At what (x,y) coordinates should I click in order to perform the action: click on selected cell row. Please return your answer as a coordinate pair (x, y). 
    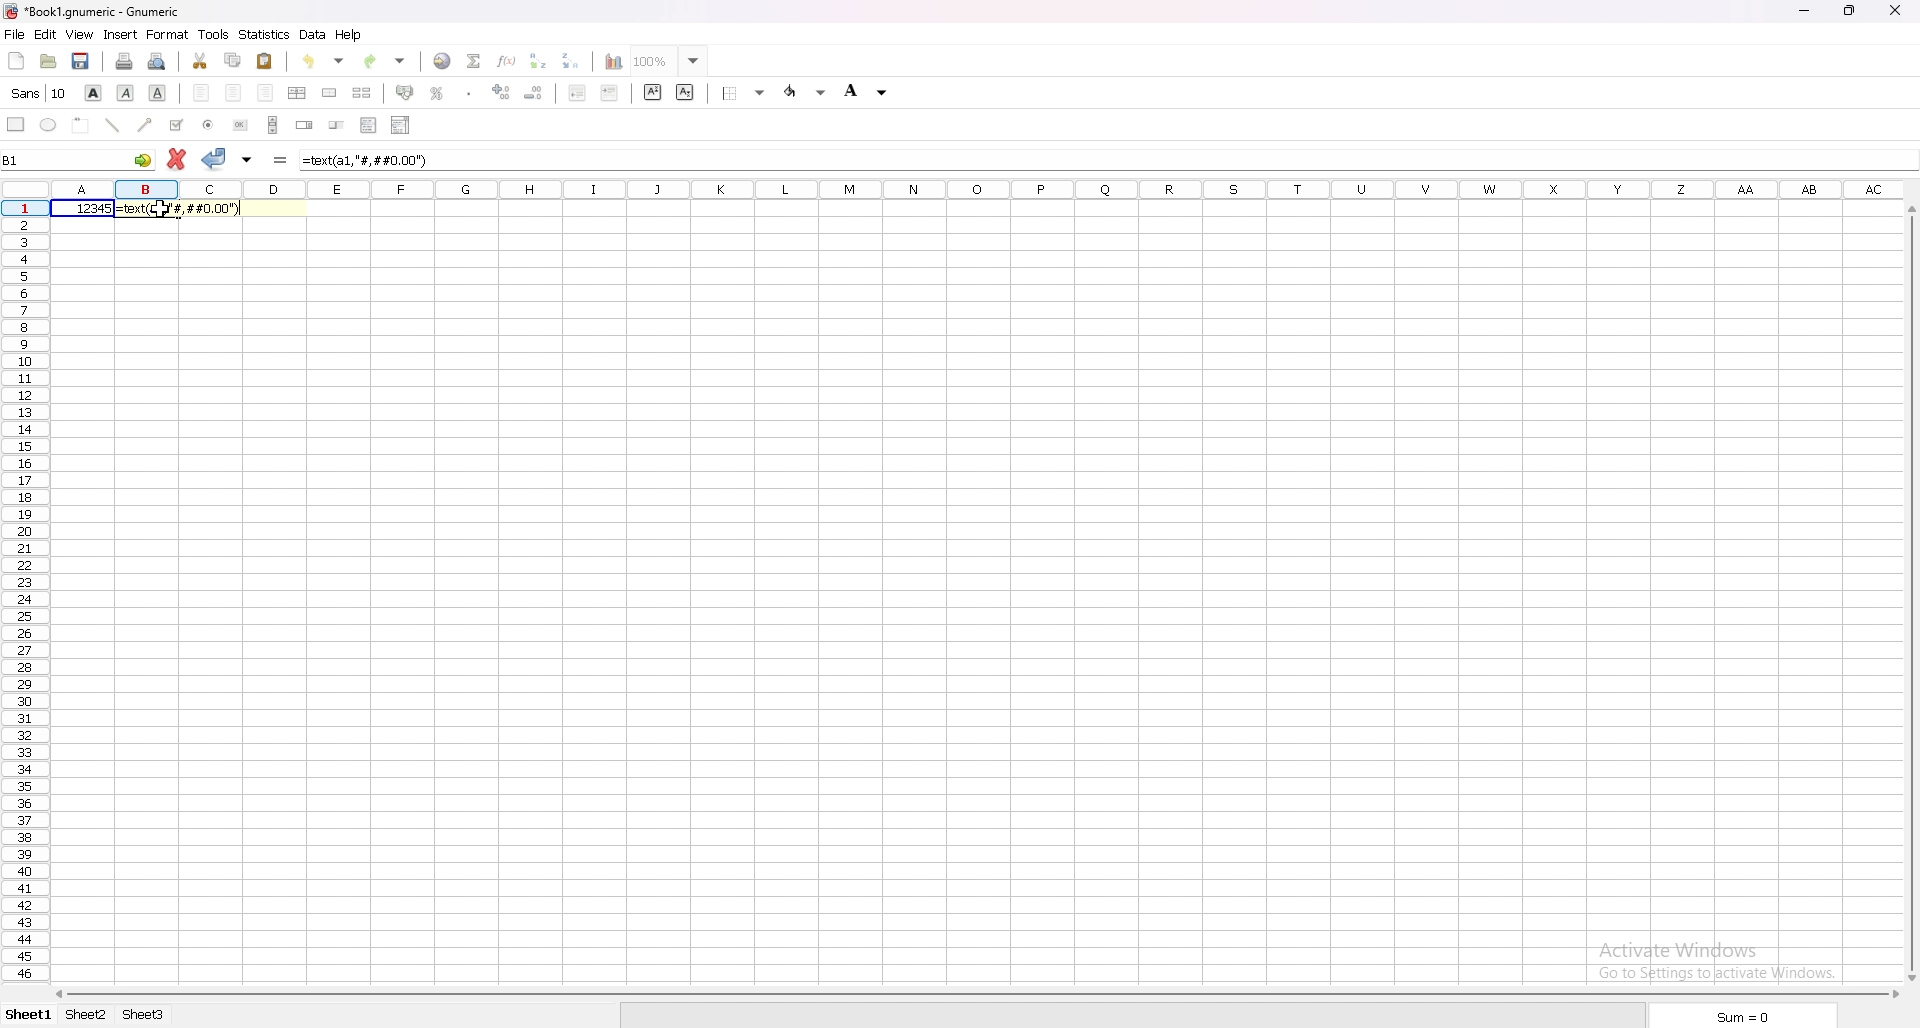
    Looking at the image, I should click on (26, 209).